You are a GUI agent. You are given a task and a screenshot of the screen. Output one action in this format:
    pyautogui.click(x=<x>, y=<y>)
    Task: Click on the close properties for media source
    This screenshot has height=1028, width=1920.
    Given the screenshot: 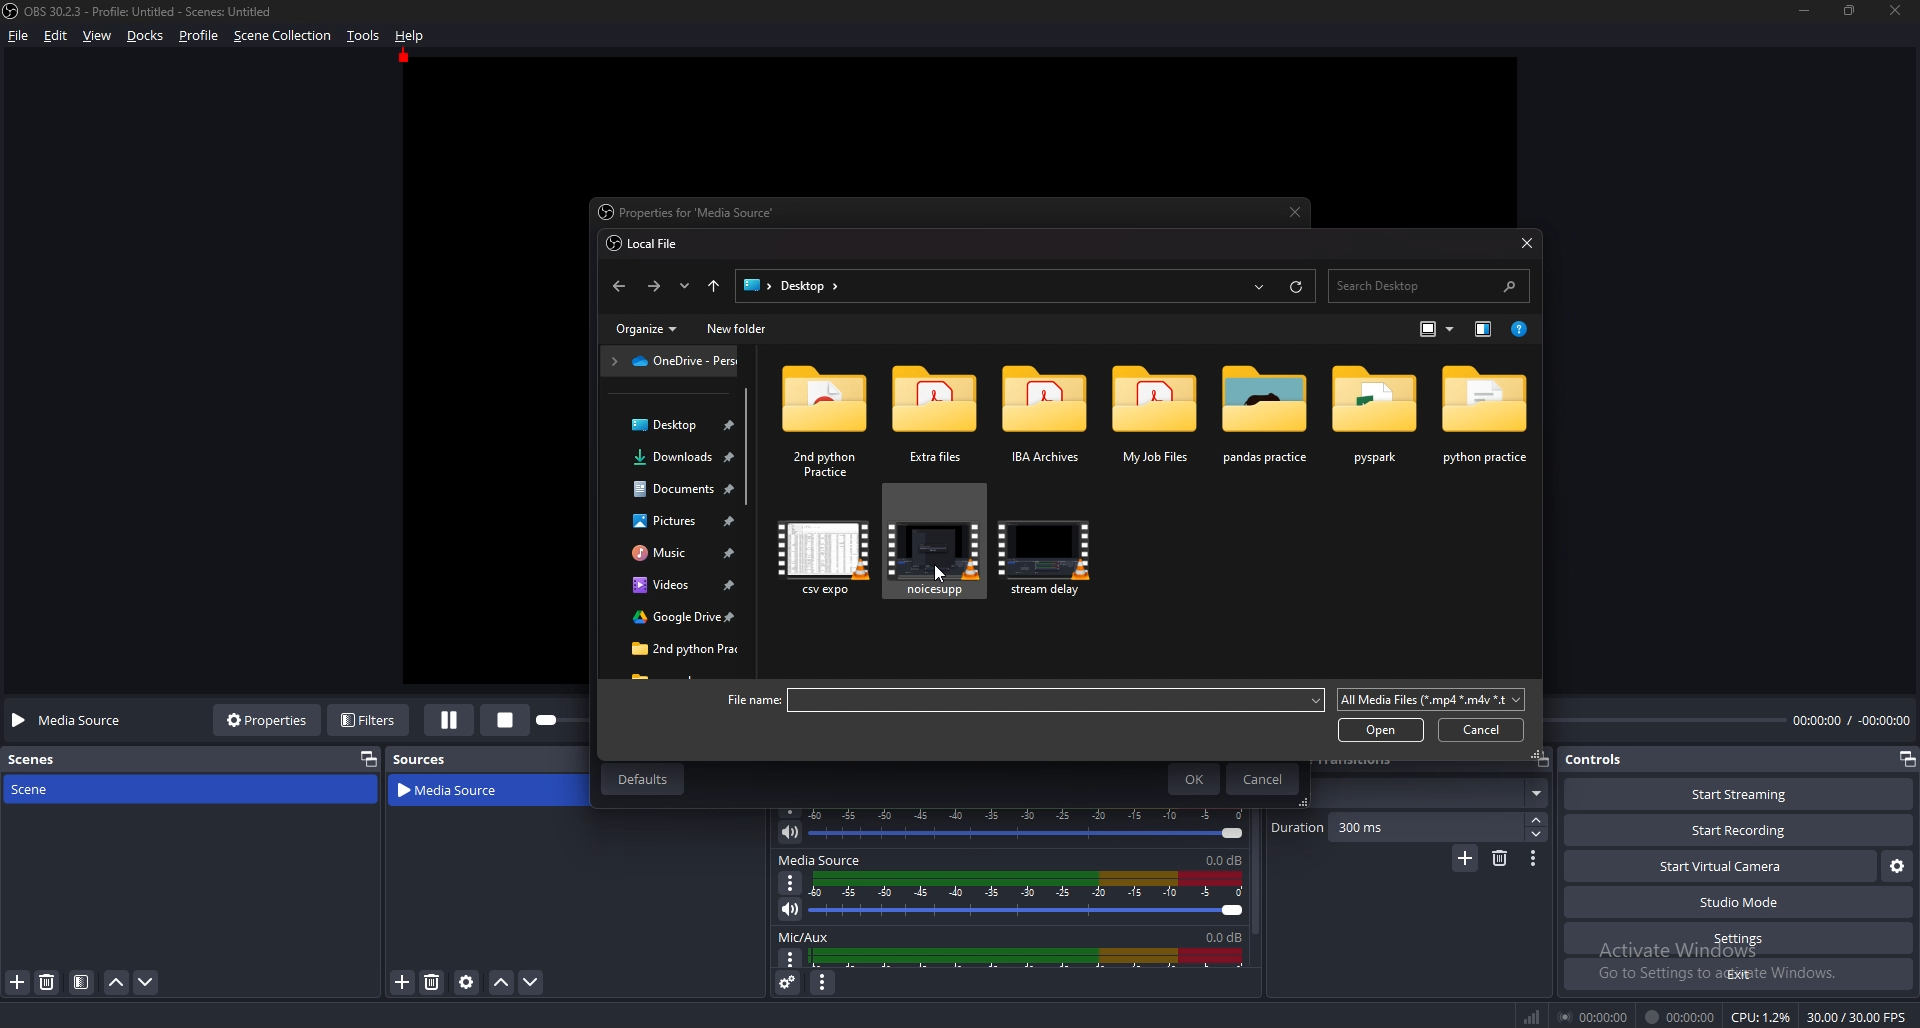 What is the action you would take?
    pyautogui.click(x=1297, y=212)
    